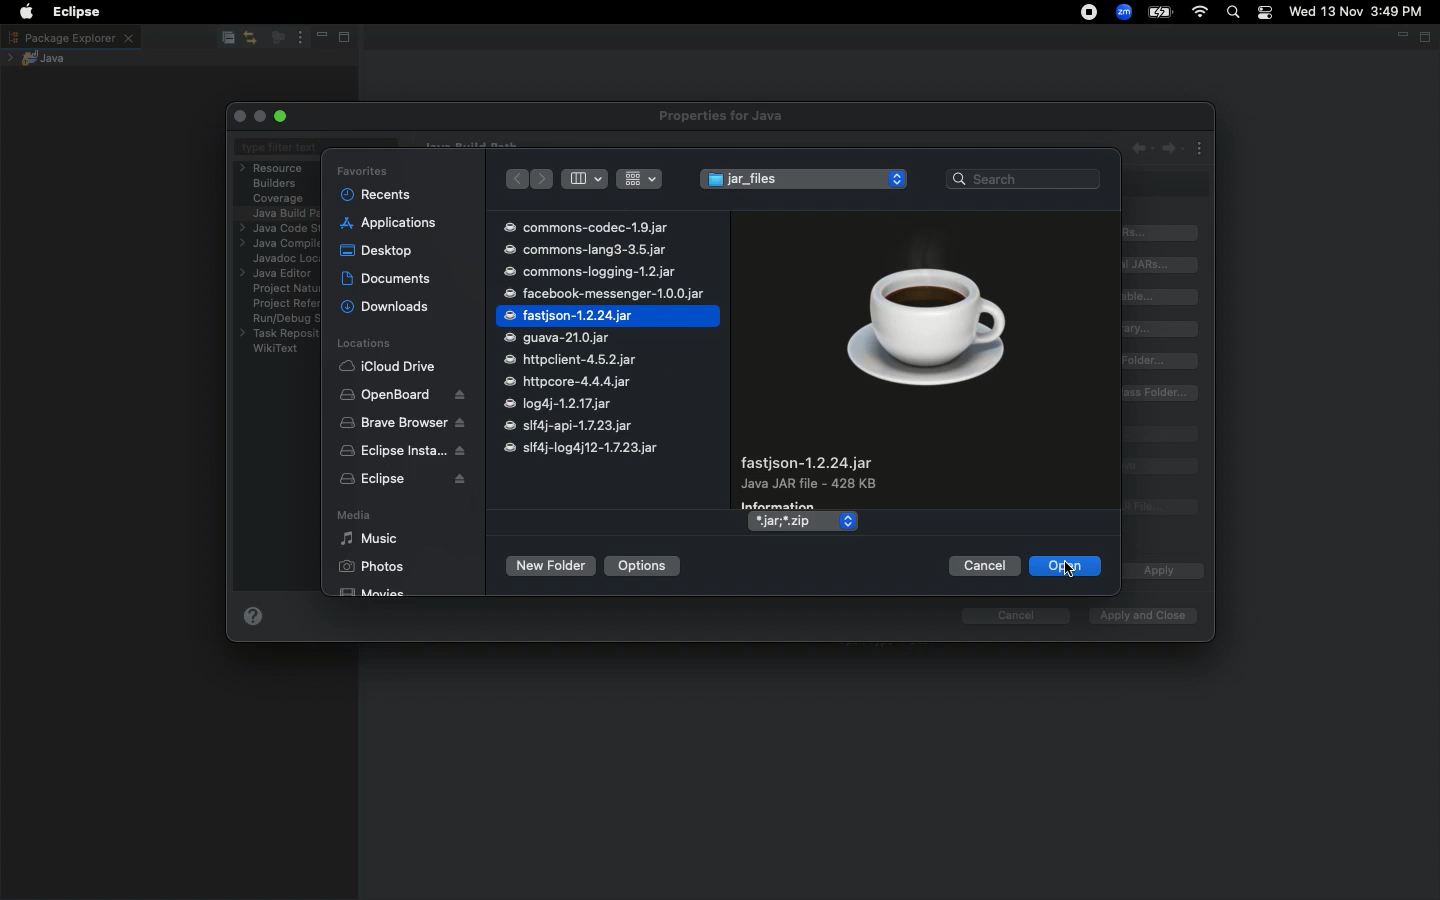 Image resolution: width=1440 pixels, height=900 pixels. Describe the element at coordinates (286, 212) in the screenshot. I see `Java build path` at that location.